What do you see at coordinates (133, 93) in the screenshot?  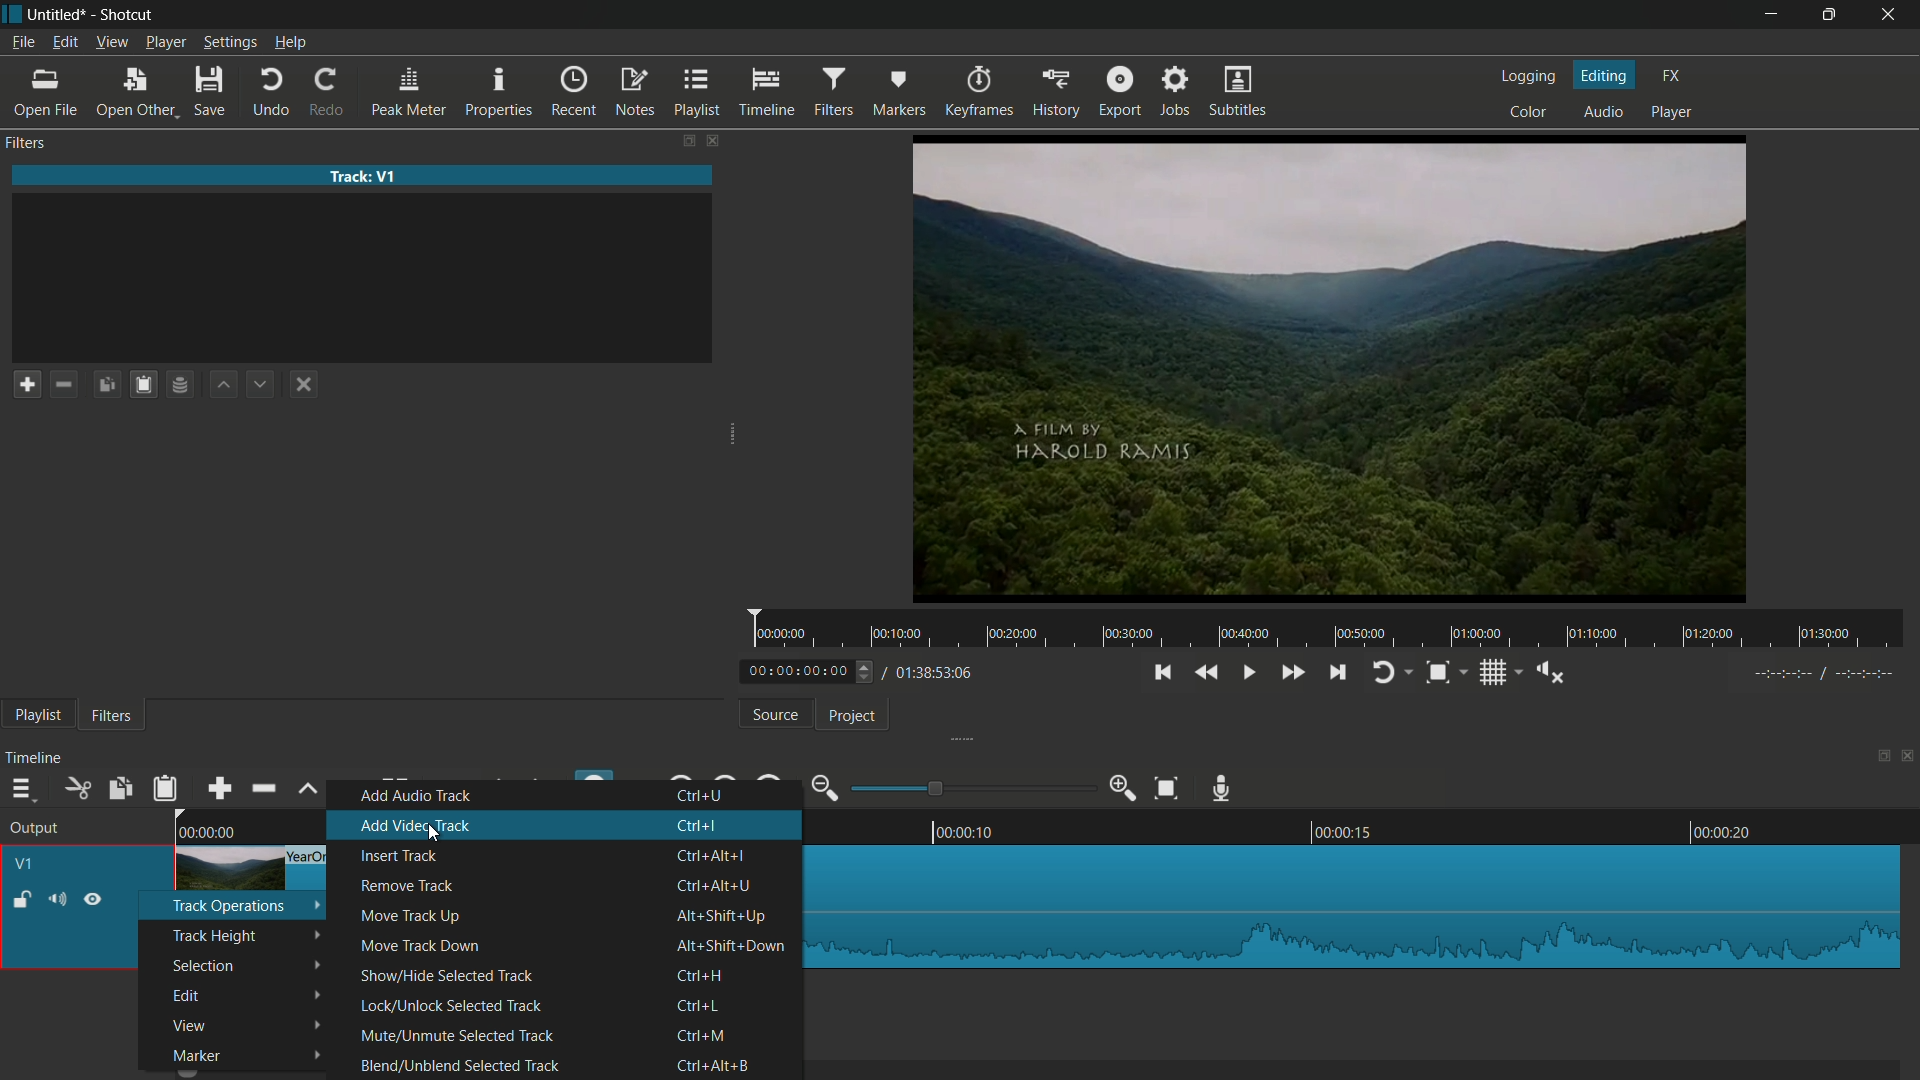 I see `open other` at bounding box center [133, 93].